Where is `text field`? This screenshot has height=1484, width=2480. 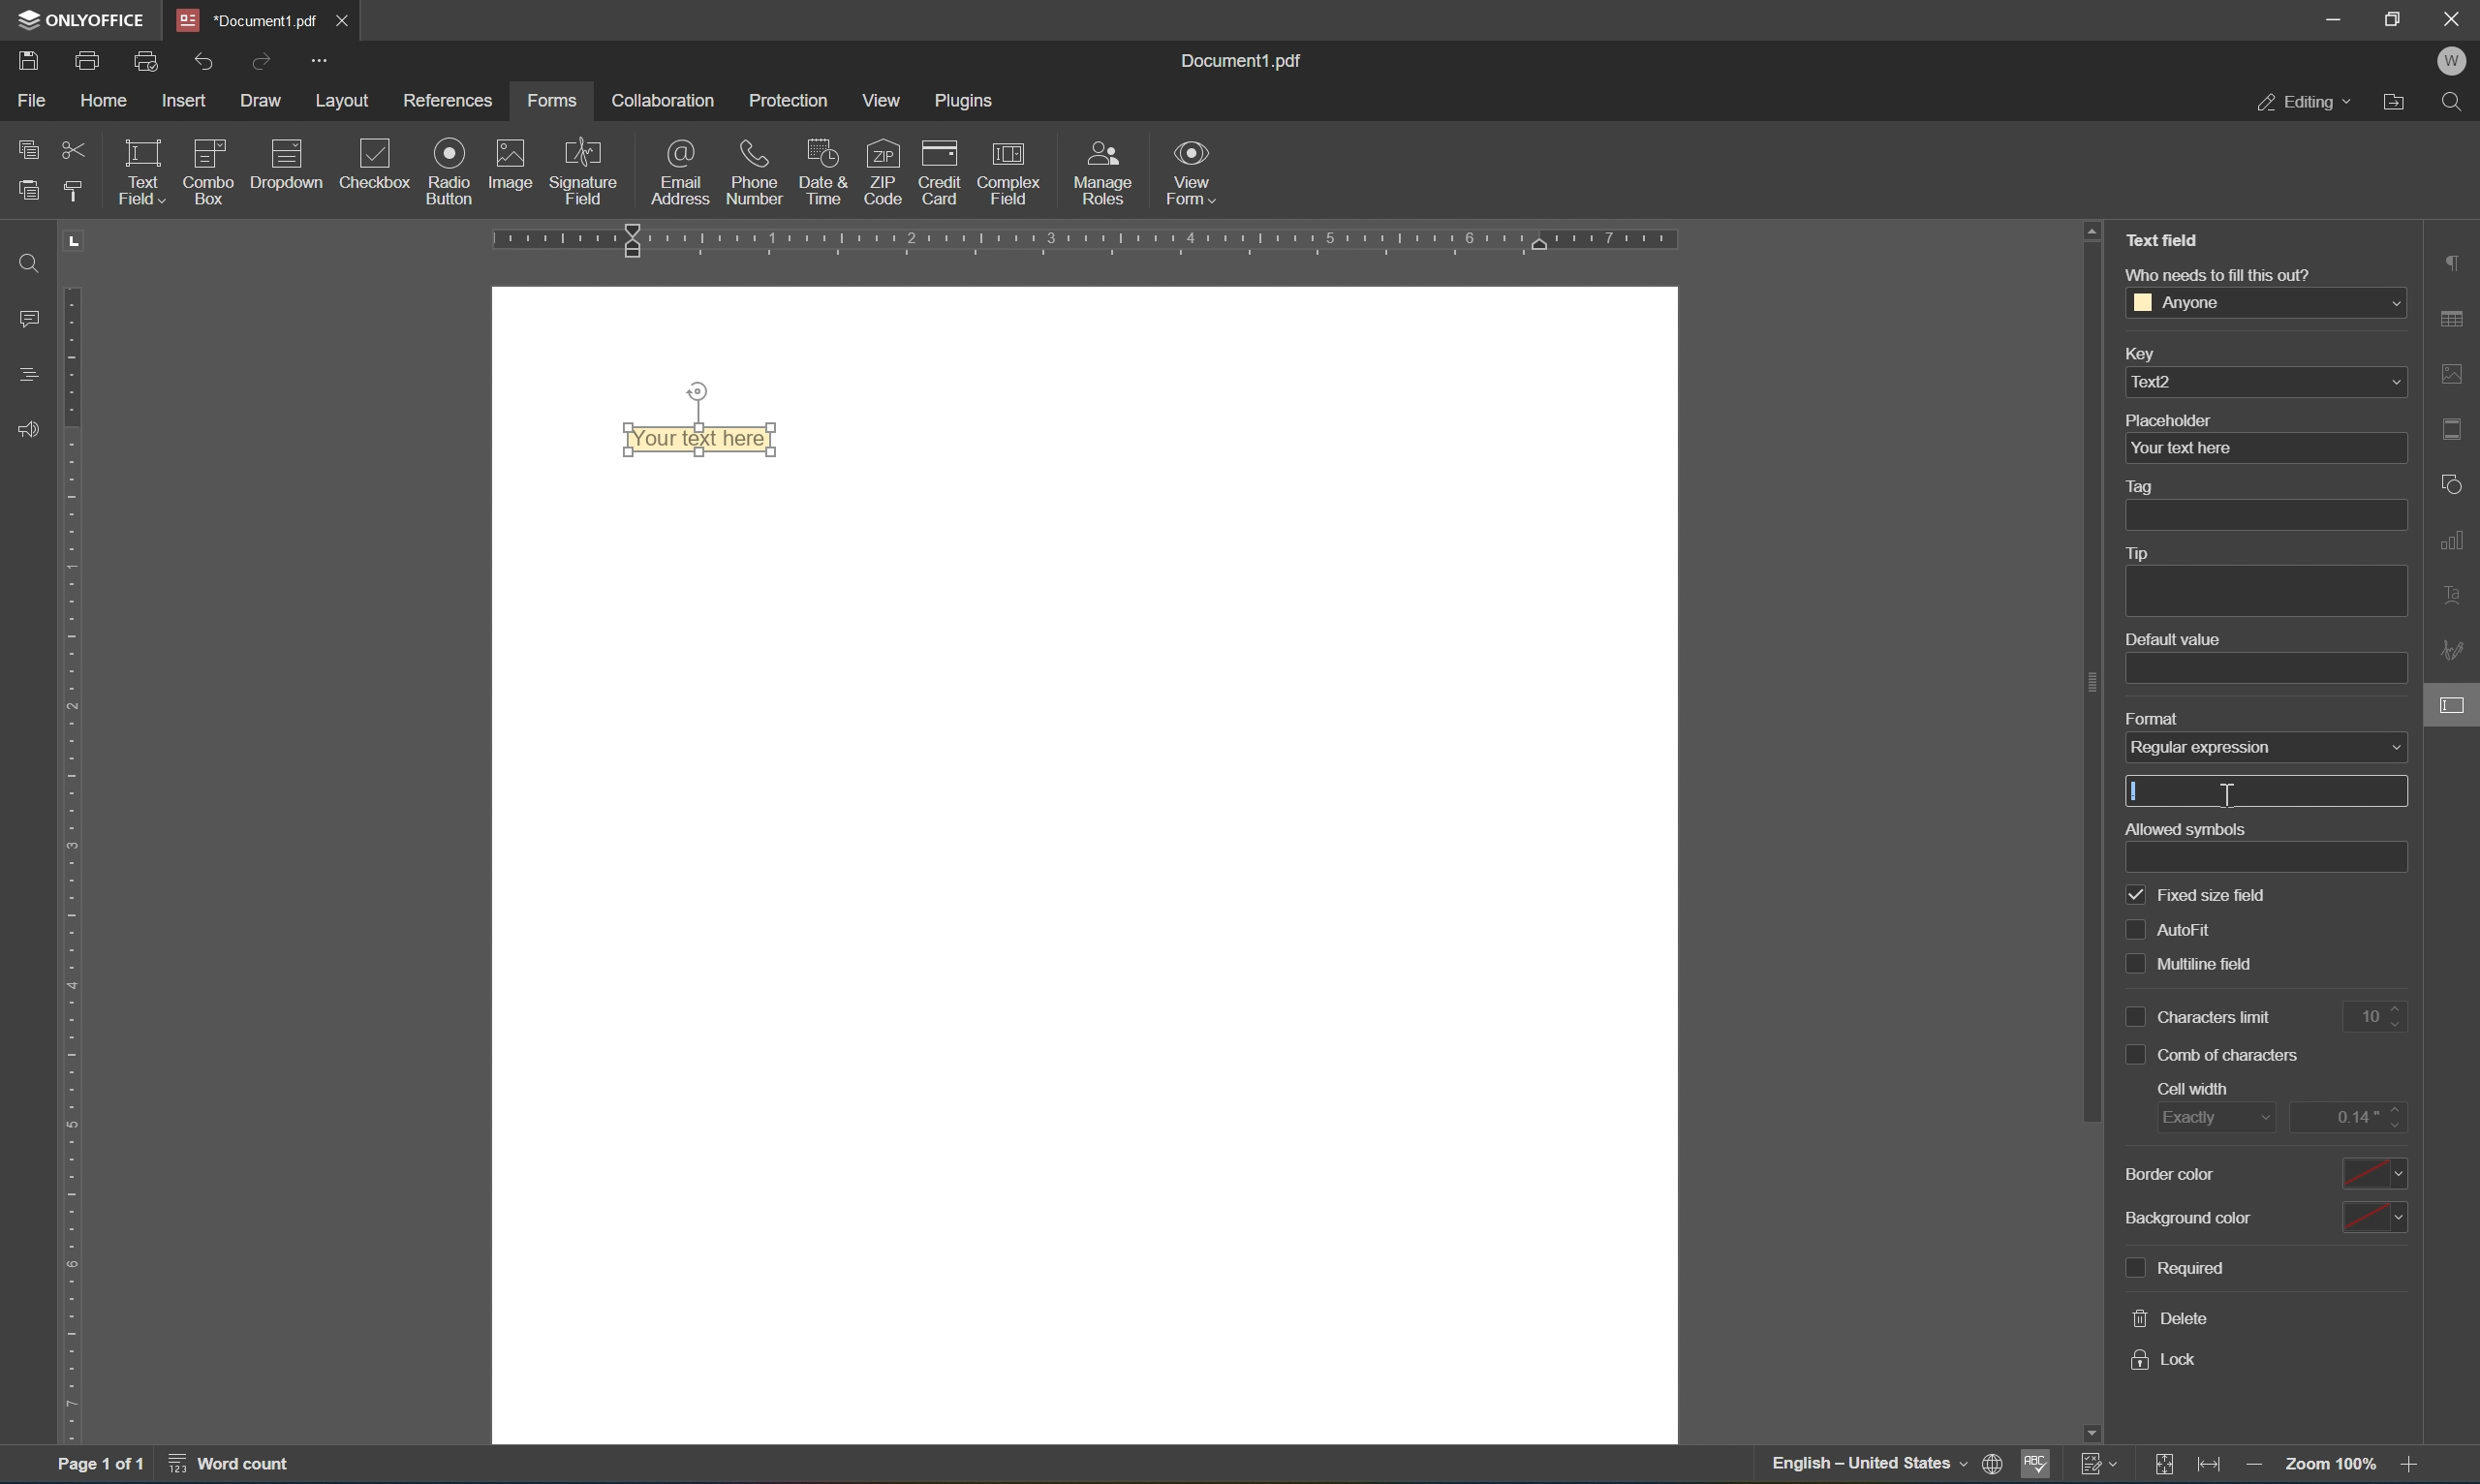 text field is located at coordinates (690, 441).